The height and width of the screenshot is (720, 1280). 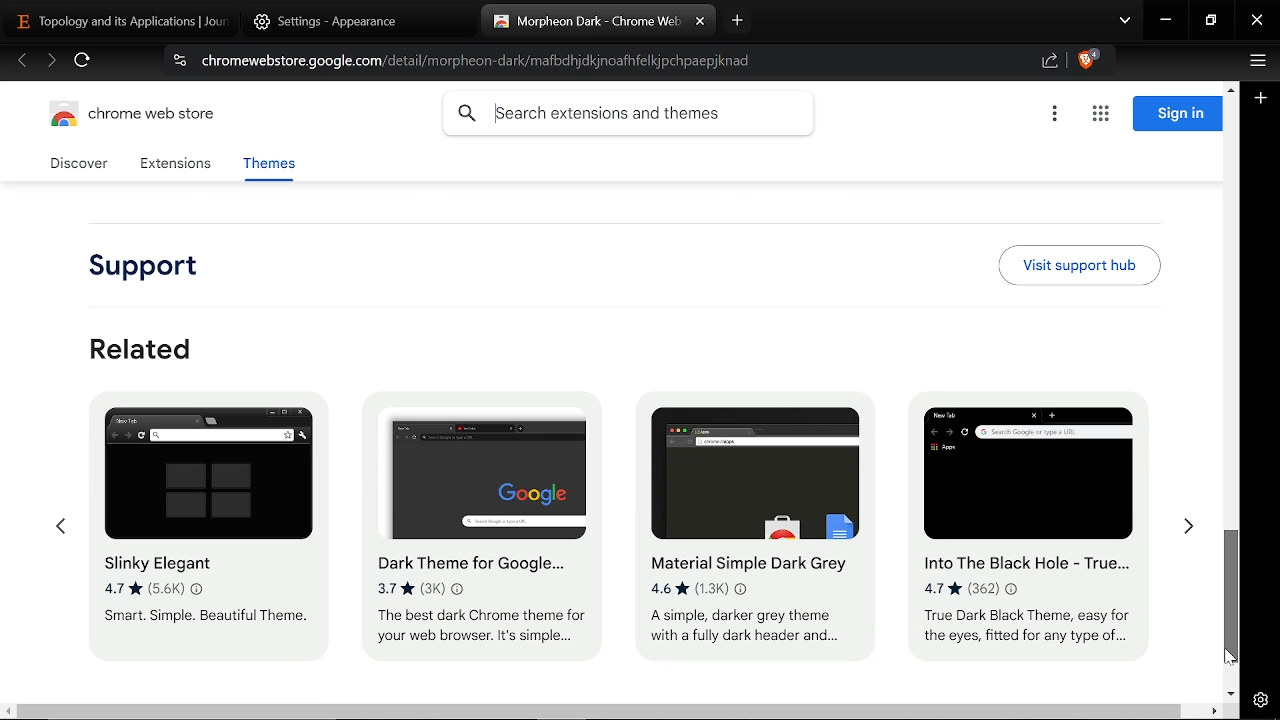 I want to click on Next page, so click(x=51, y=62).